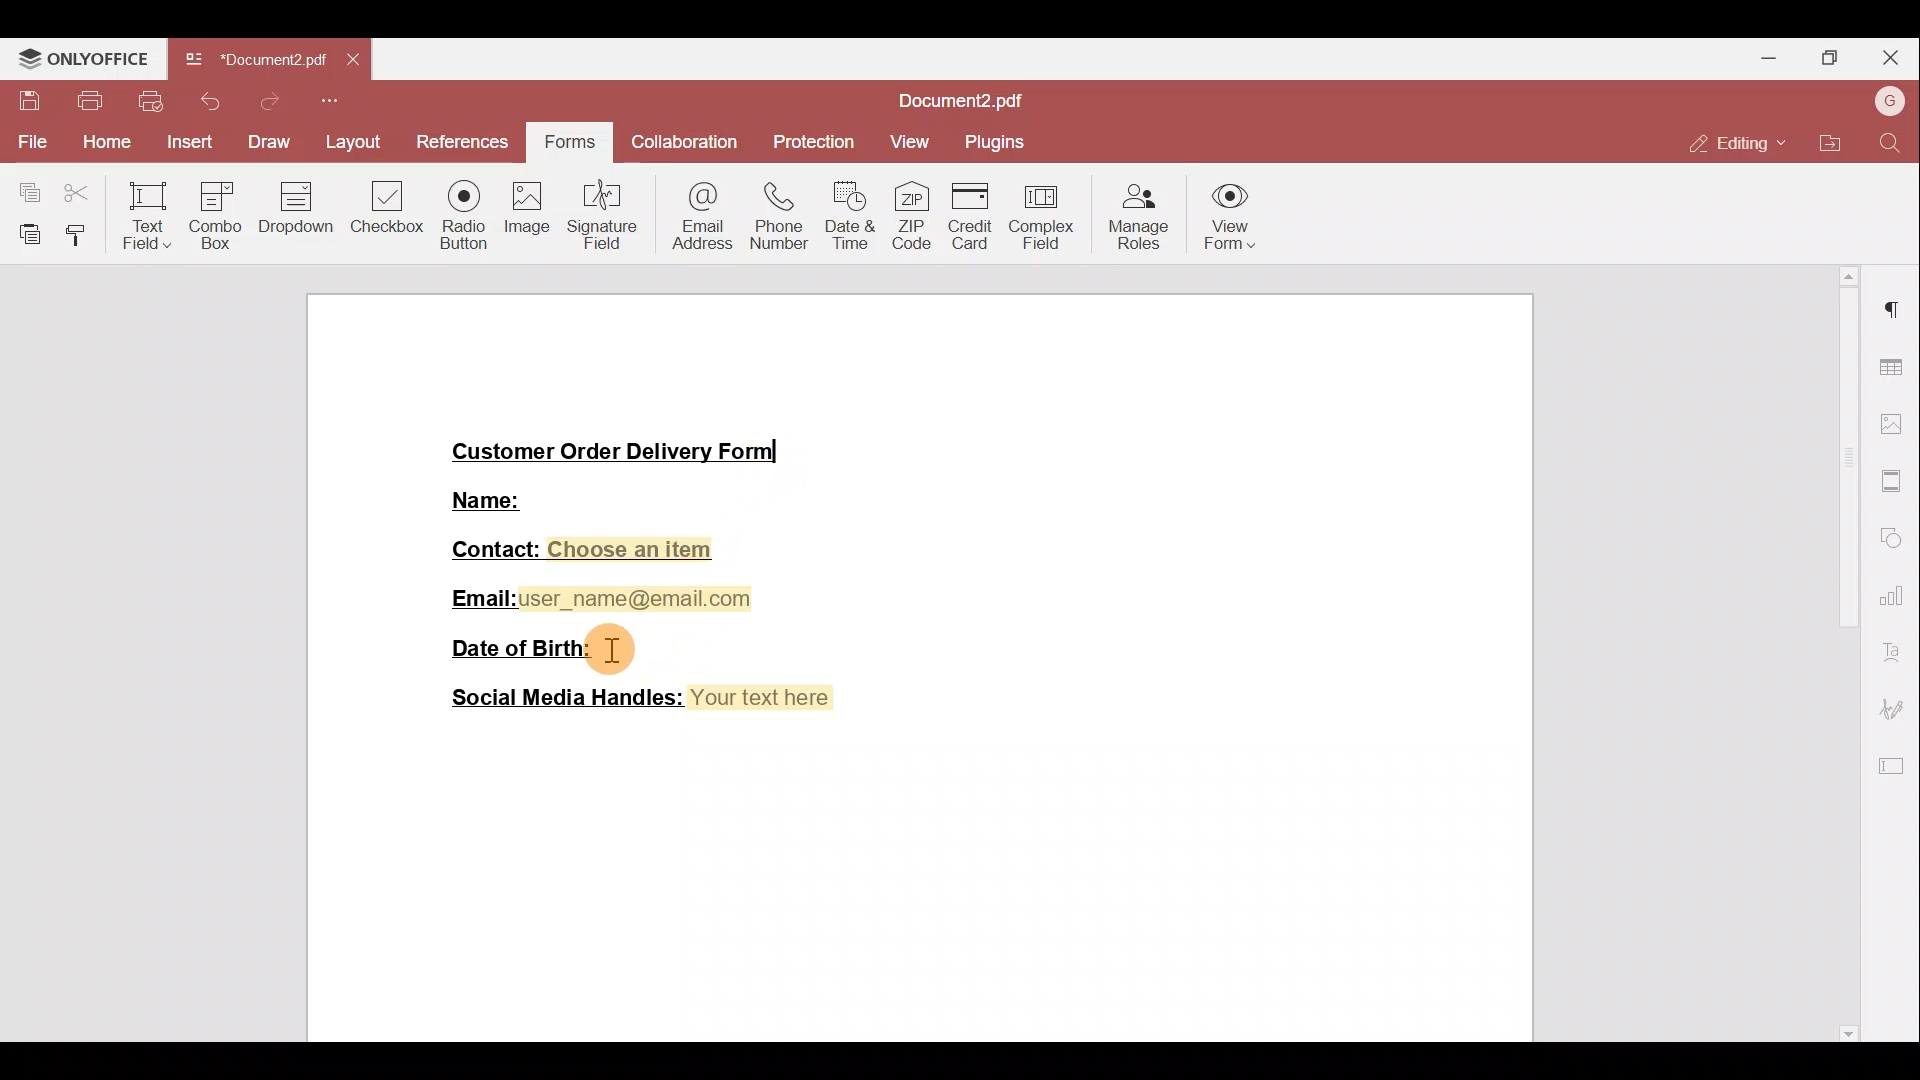 This screenshot has height=1080, width=1920. Describe the element at coordinates (254, 59) in the screenshot. I see `Document2.pdf` at that location.